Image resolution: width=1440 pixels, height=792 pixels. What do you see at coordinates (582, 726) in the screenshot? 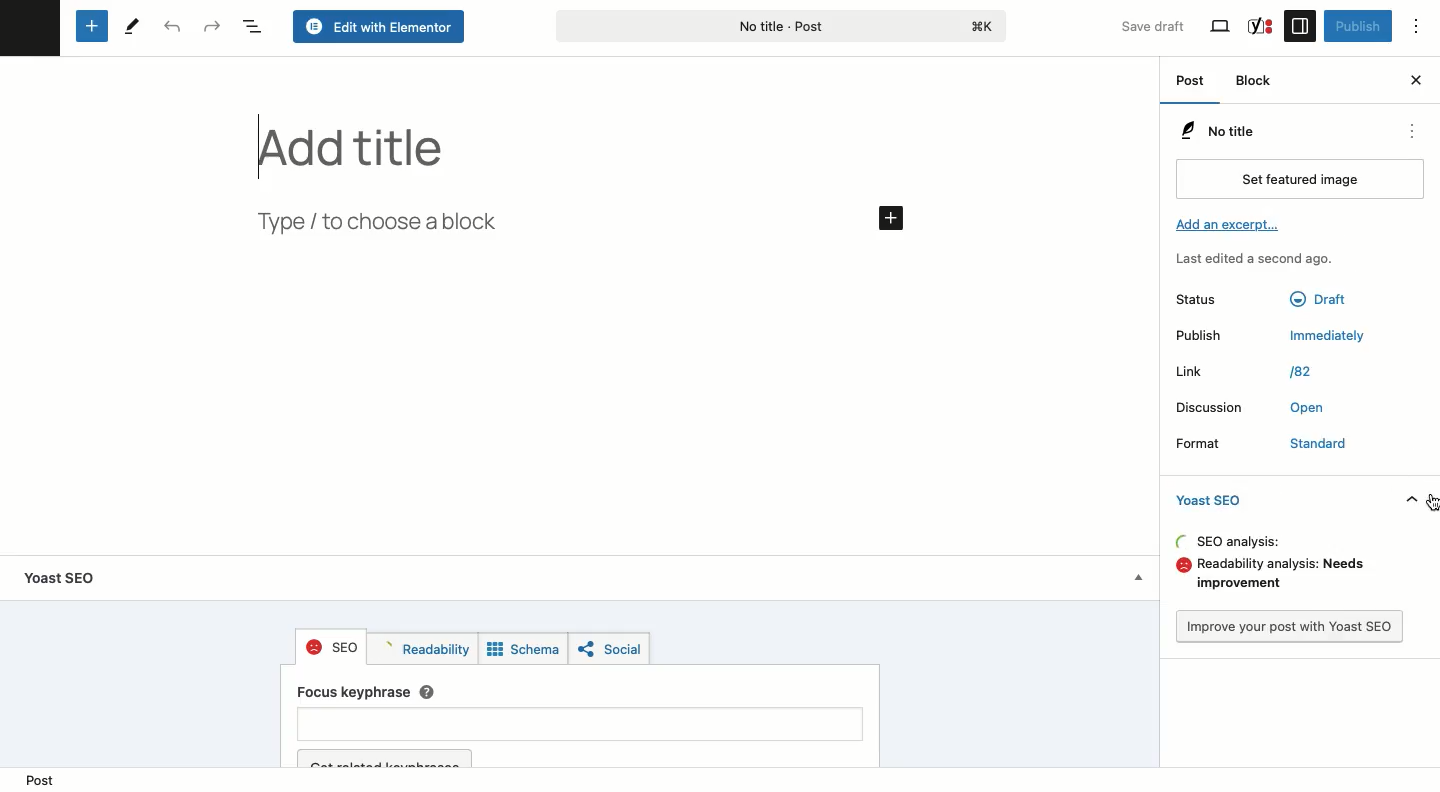
I see `Focus key phrase` at bounding box center [582, 726].